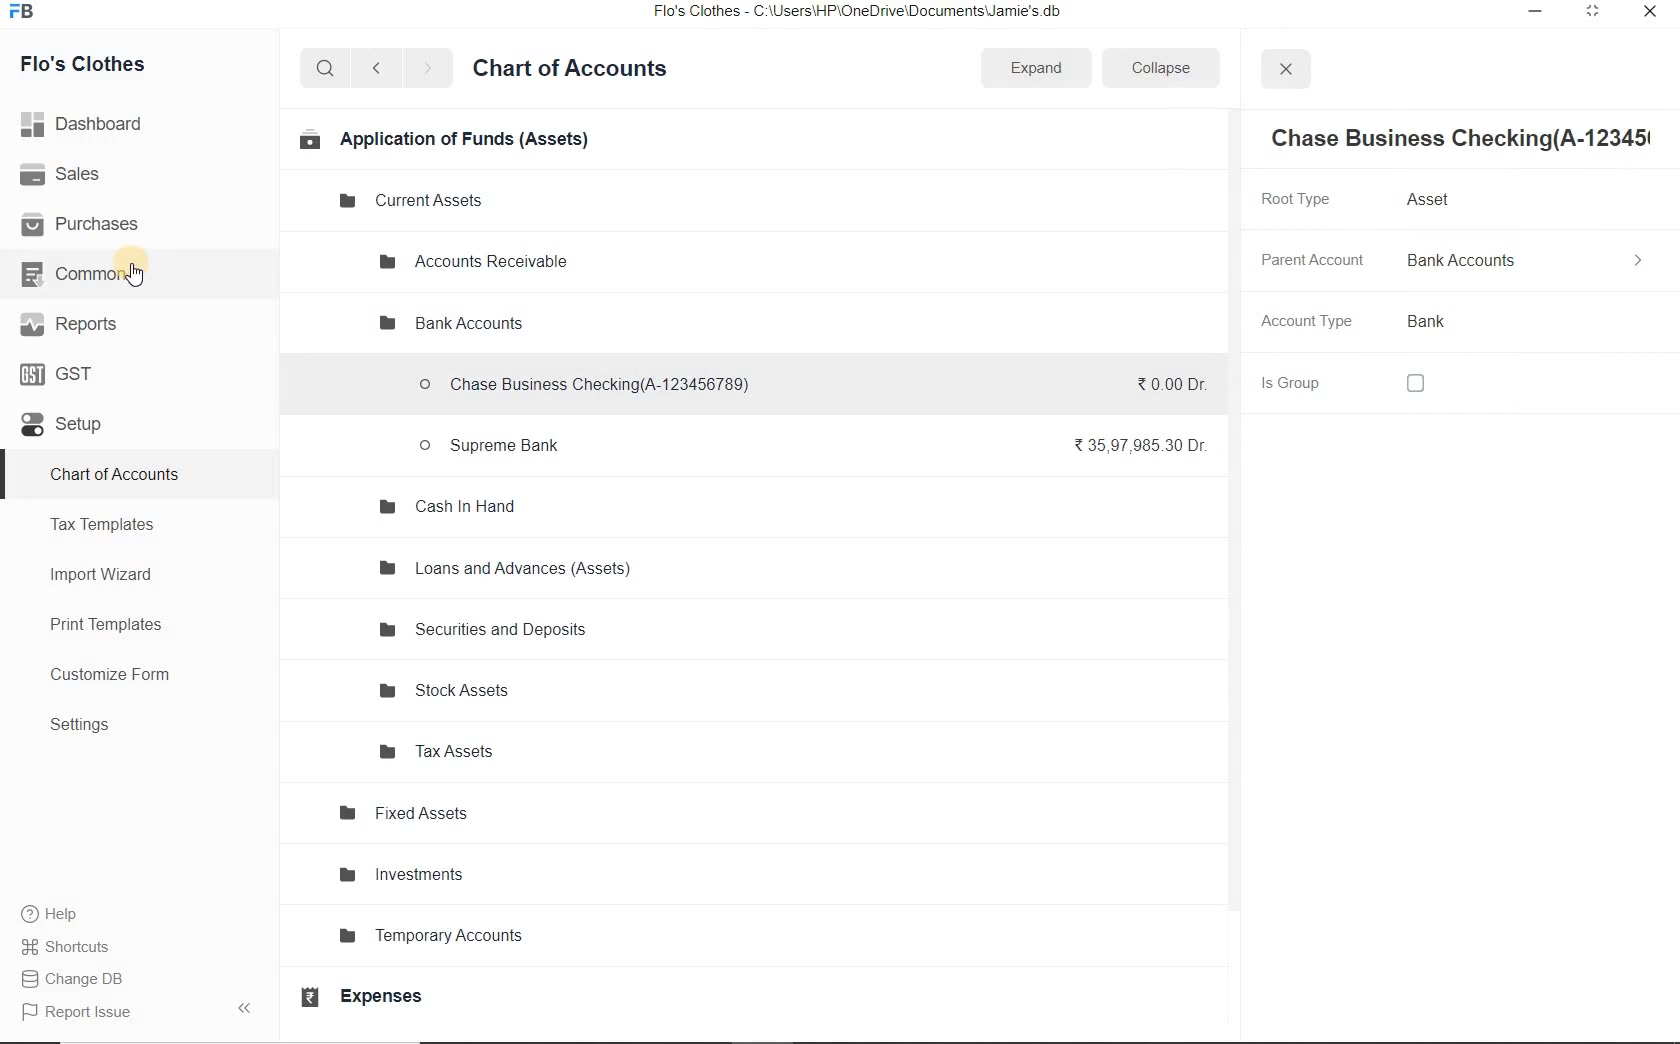  What do you see at coordinates (1437, 196) in the screenshot?
I see `Asset` at bounding box center [1437, 196].